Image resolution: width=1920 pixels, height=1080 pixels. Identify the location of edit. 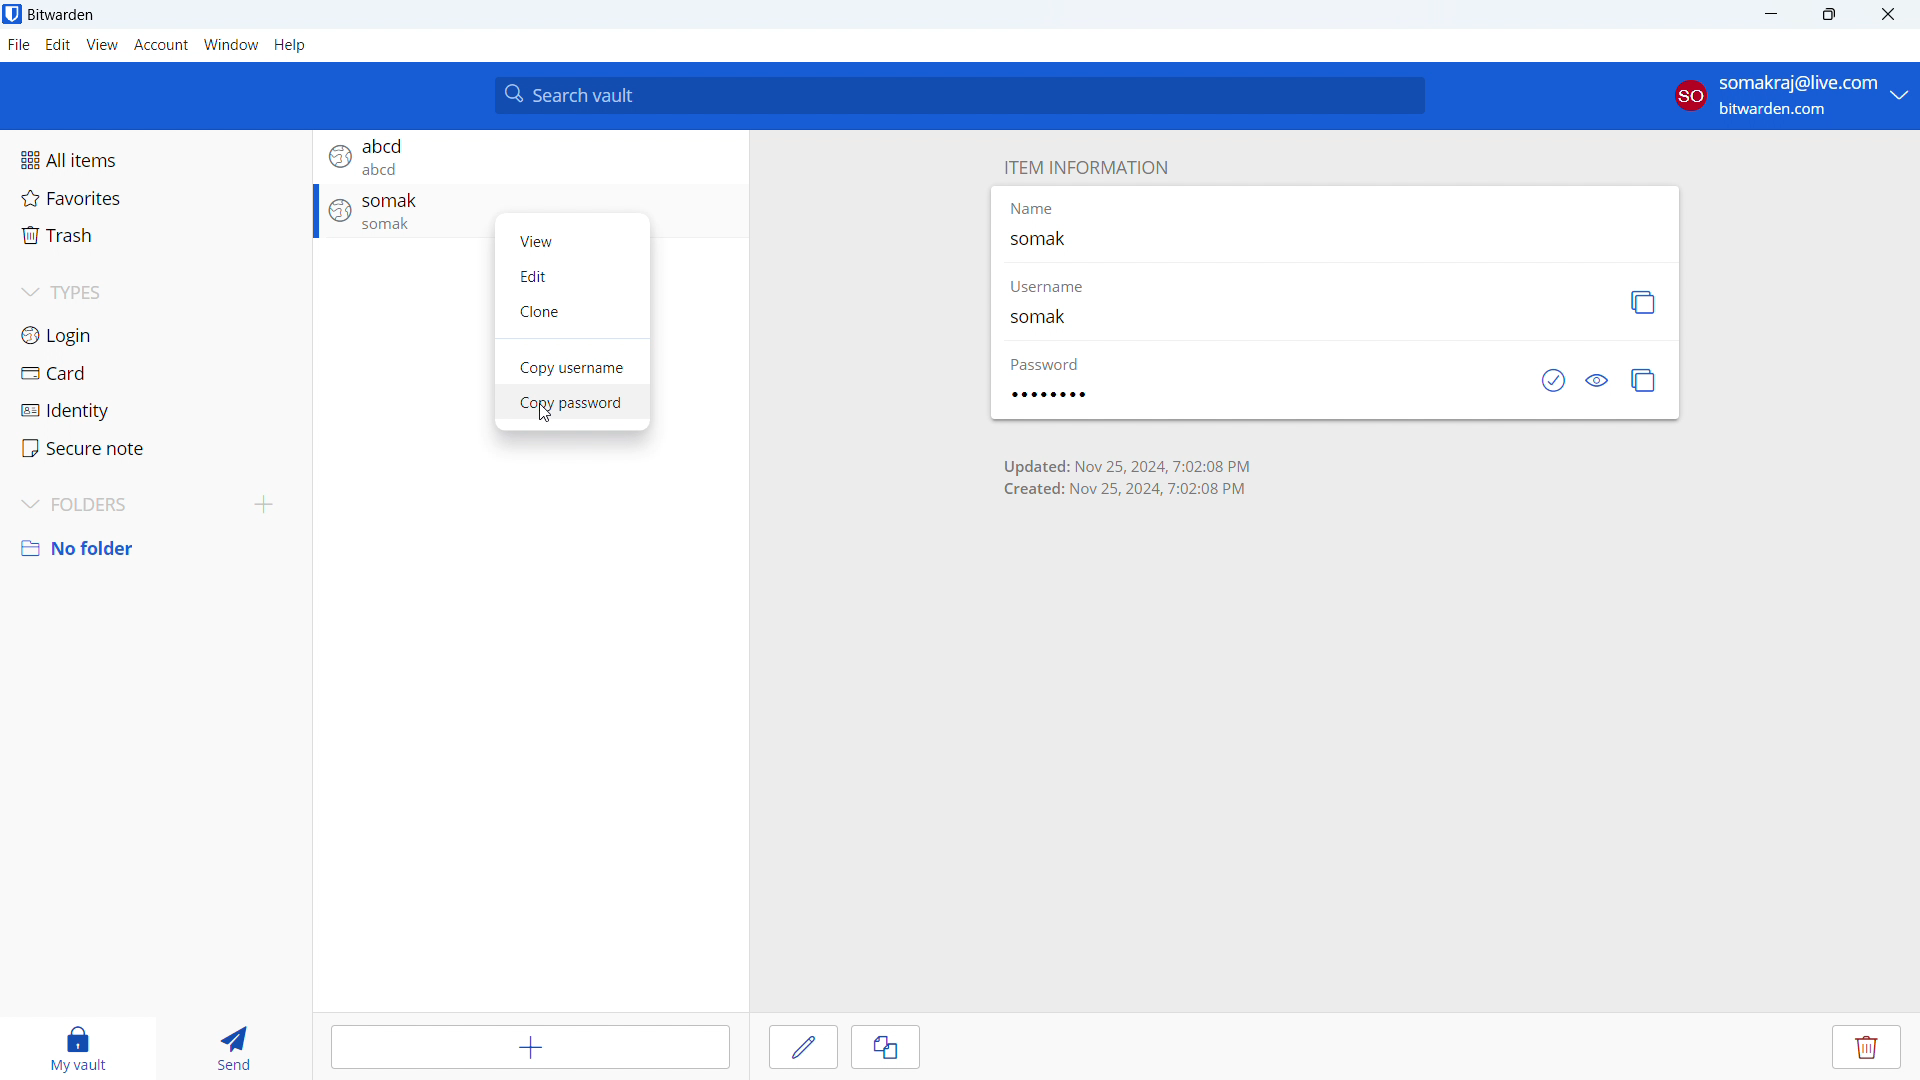
(572, 274).